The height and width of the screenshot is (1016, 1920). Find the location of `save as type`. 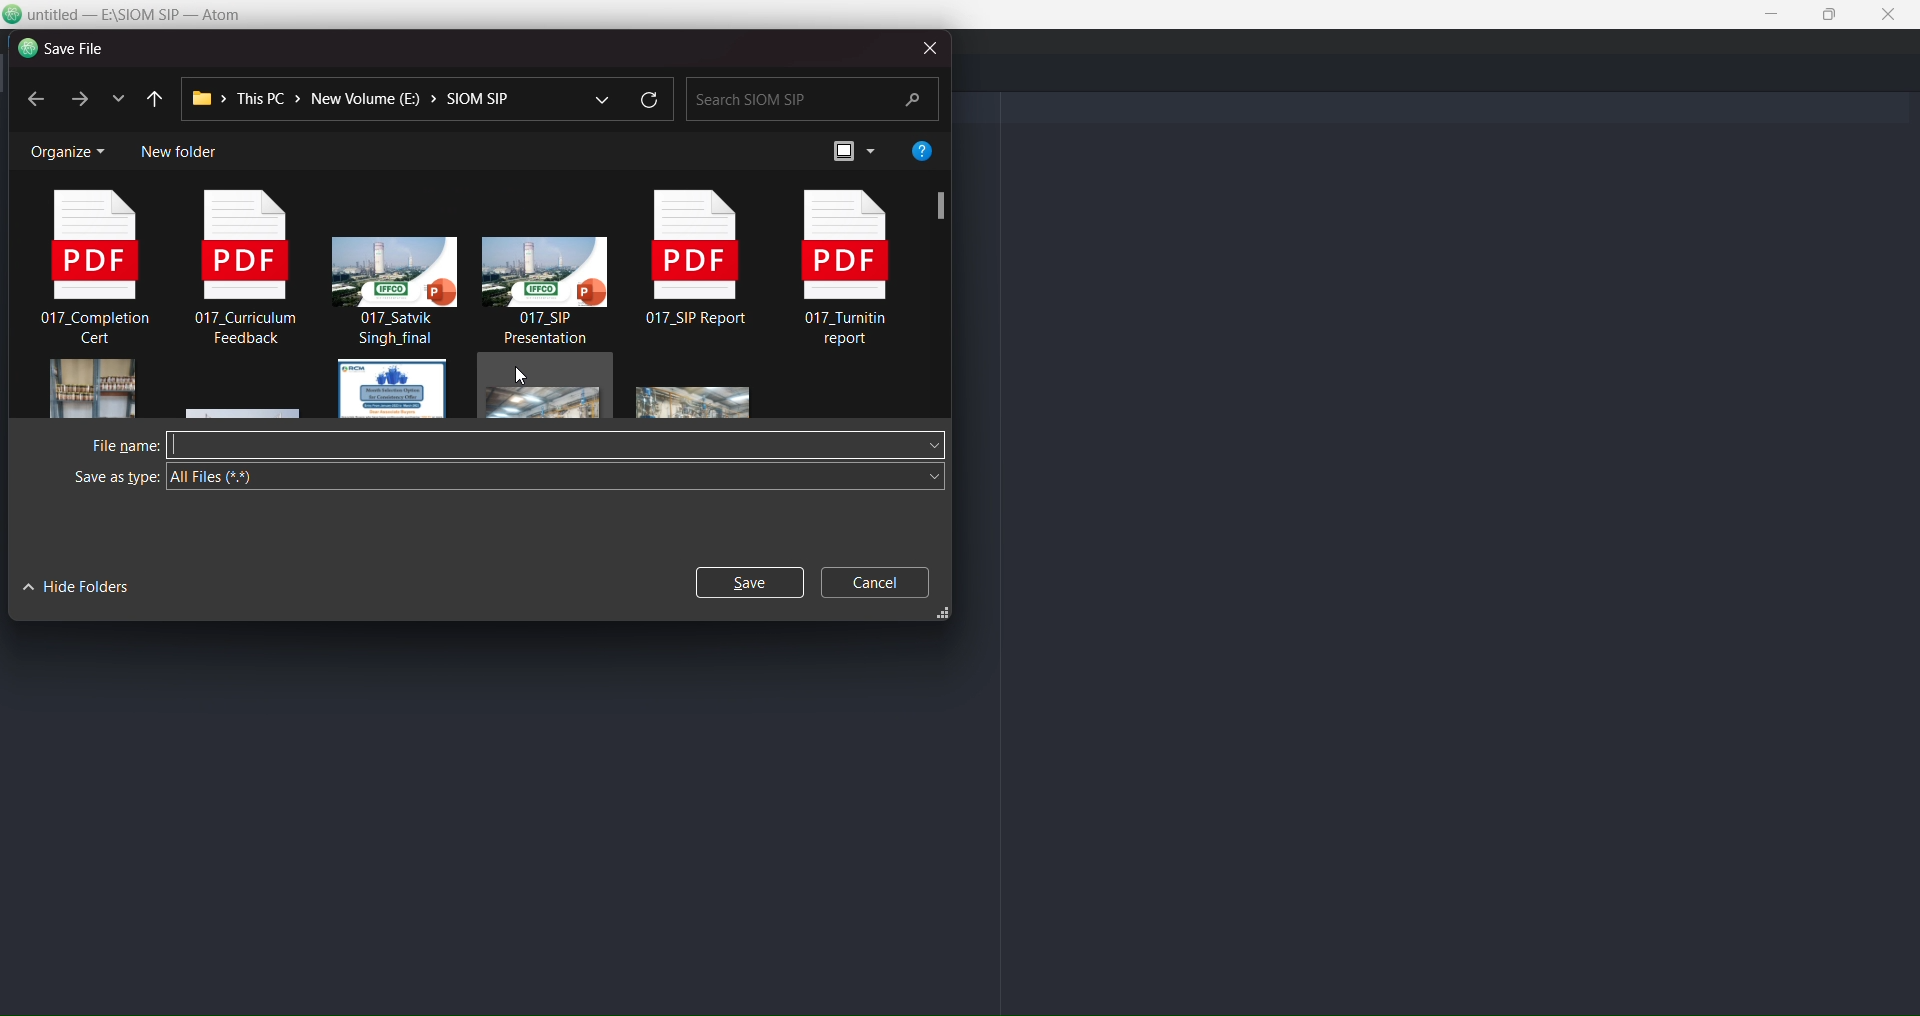

save as type is located at coordinates (110, 477).